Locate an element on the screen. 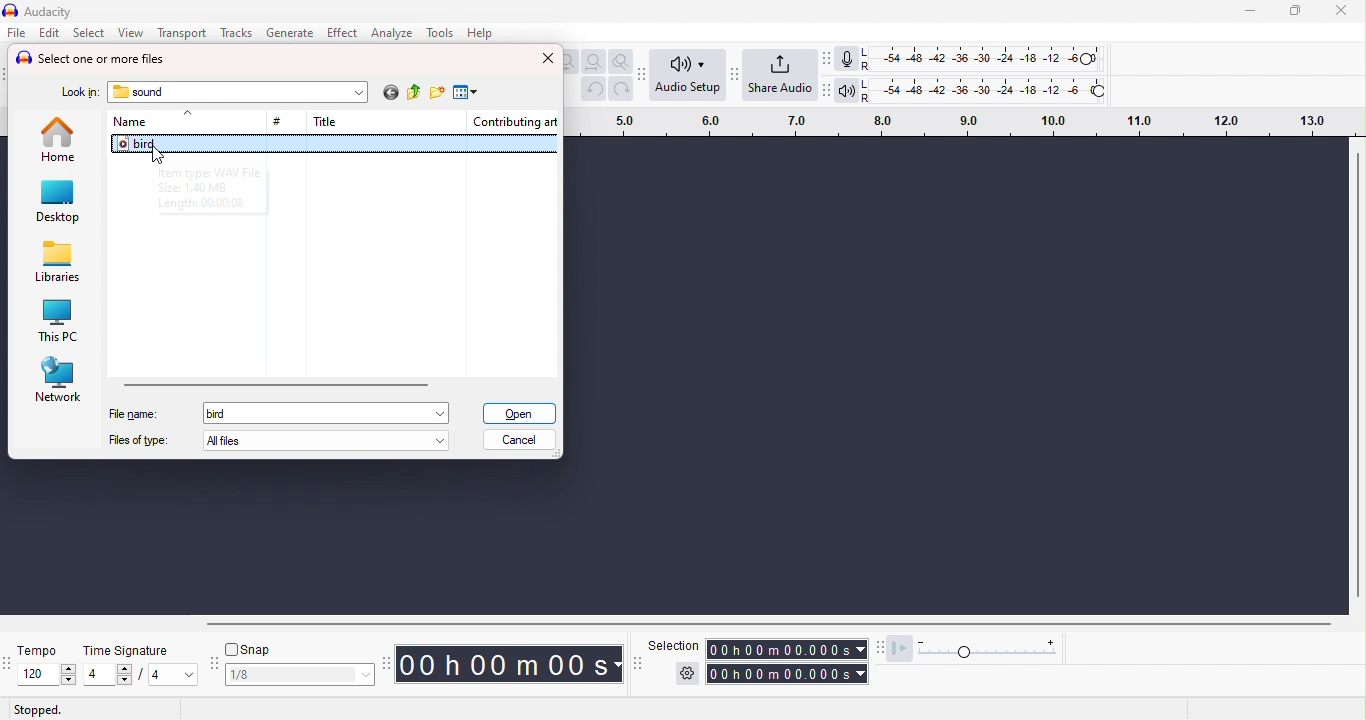 This screenshot has height=720, width=1366. play at speed tool bar is located at coordinates (883, 649).